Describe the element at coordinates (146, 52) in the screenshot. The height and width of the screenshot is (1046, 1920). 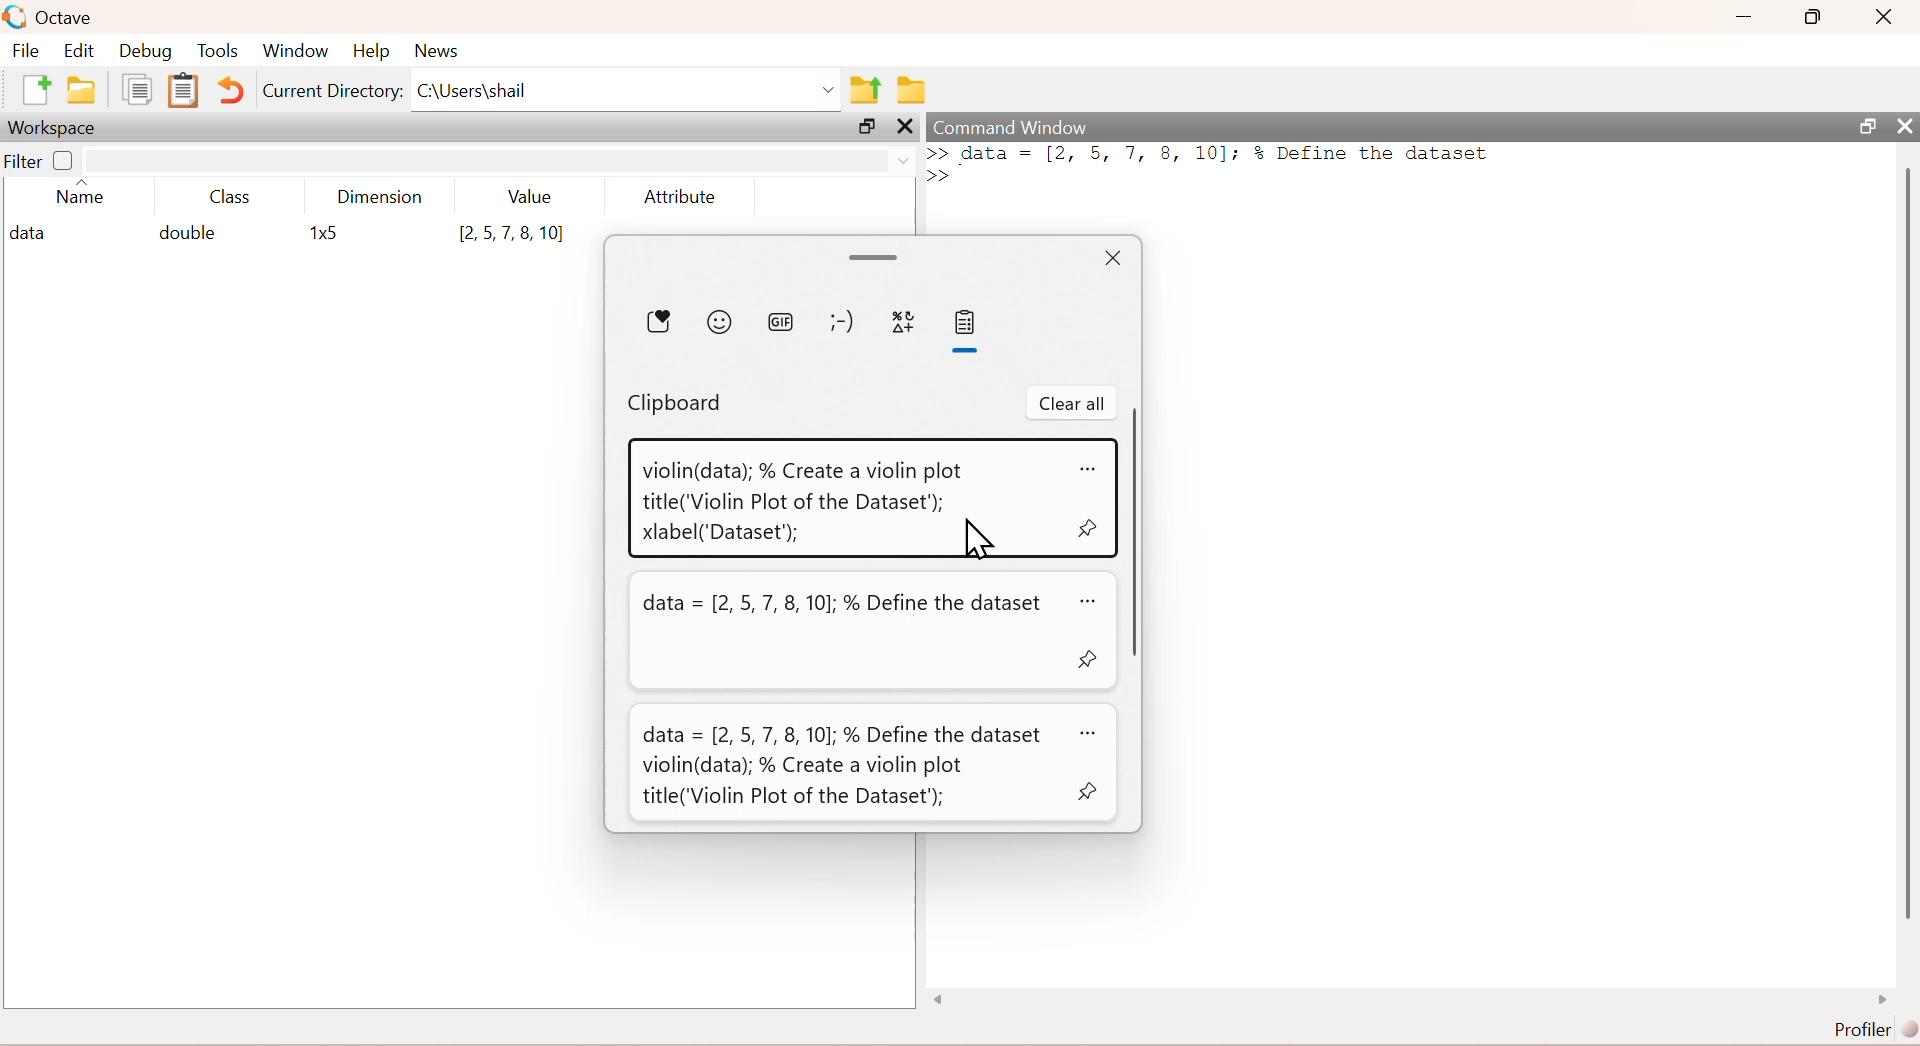
I see `debug` at that location.